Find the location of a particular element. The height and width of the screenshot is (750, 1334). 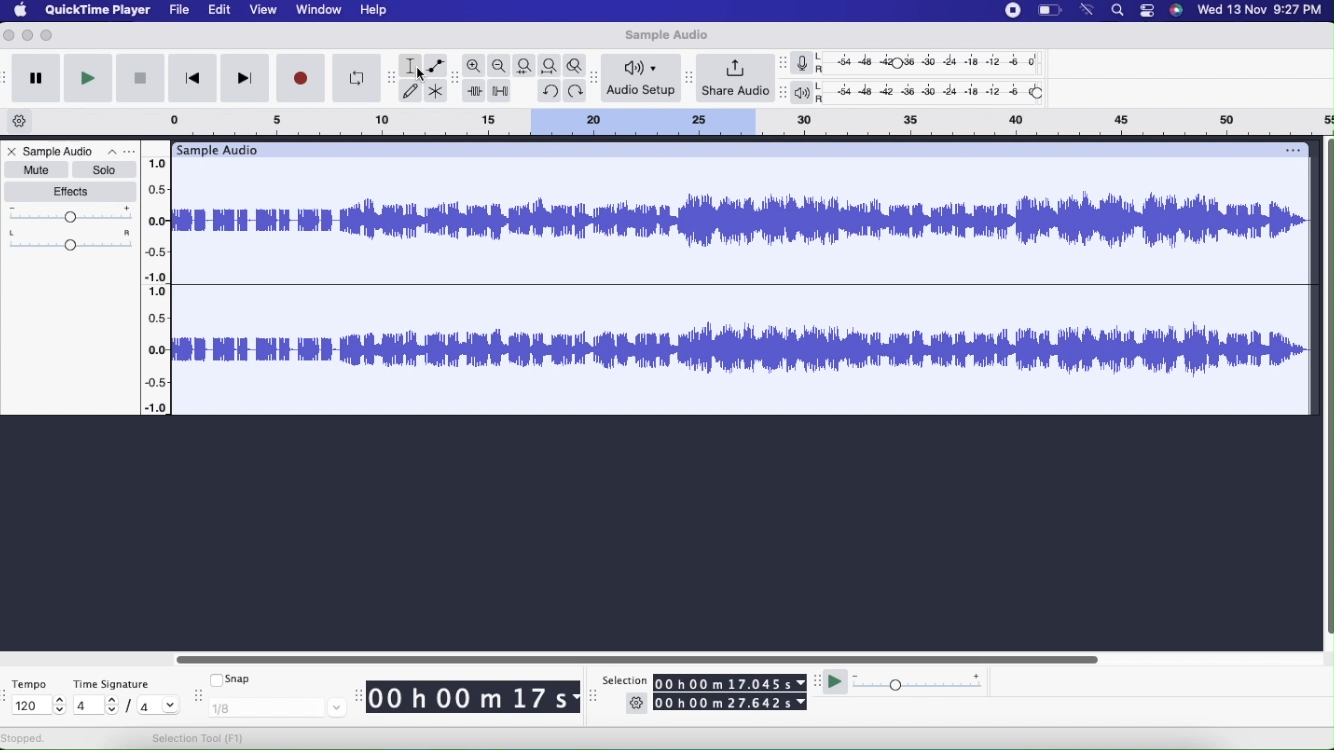

sample audio is located at coordinates (216, 149).